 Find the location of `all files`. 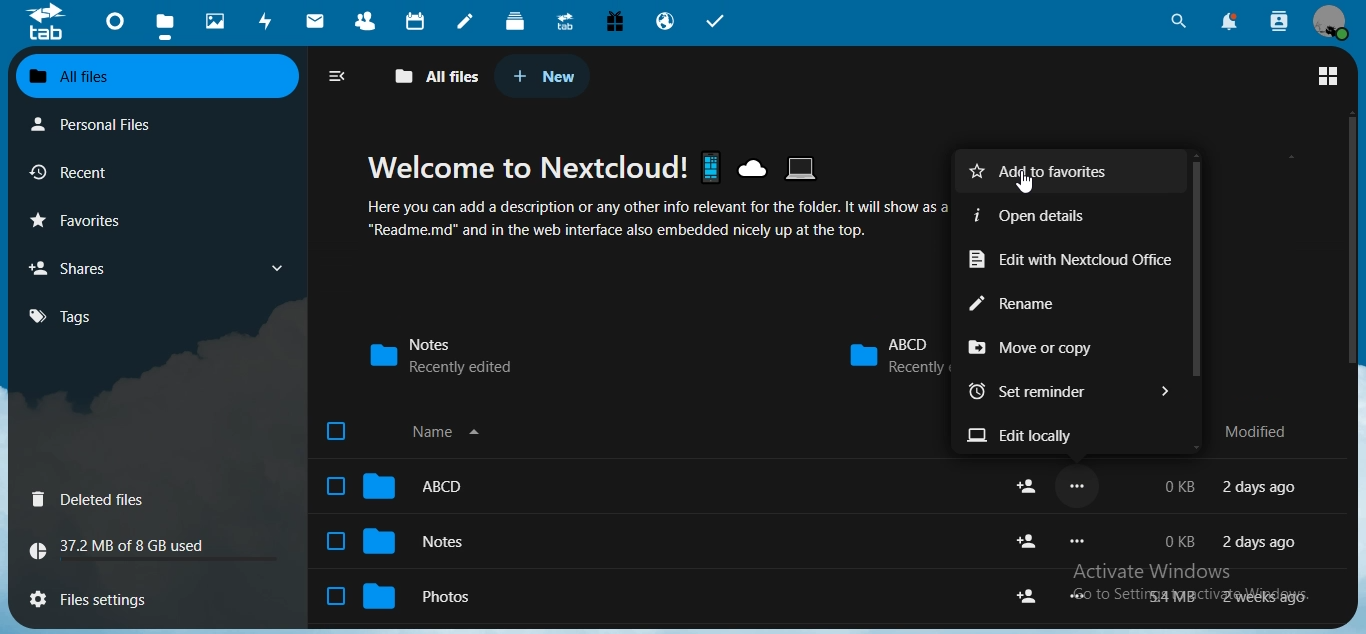

all files is located at coordinates (152, 73).